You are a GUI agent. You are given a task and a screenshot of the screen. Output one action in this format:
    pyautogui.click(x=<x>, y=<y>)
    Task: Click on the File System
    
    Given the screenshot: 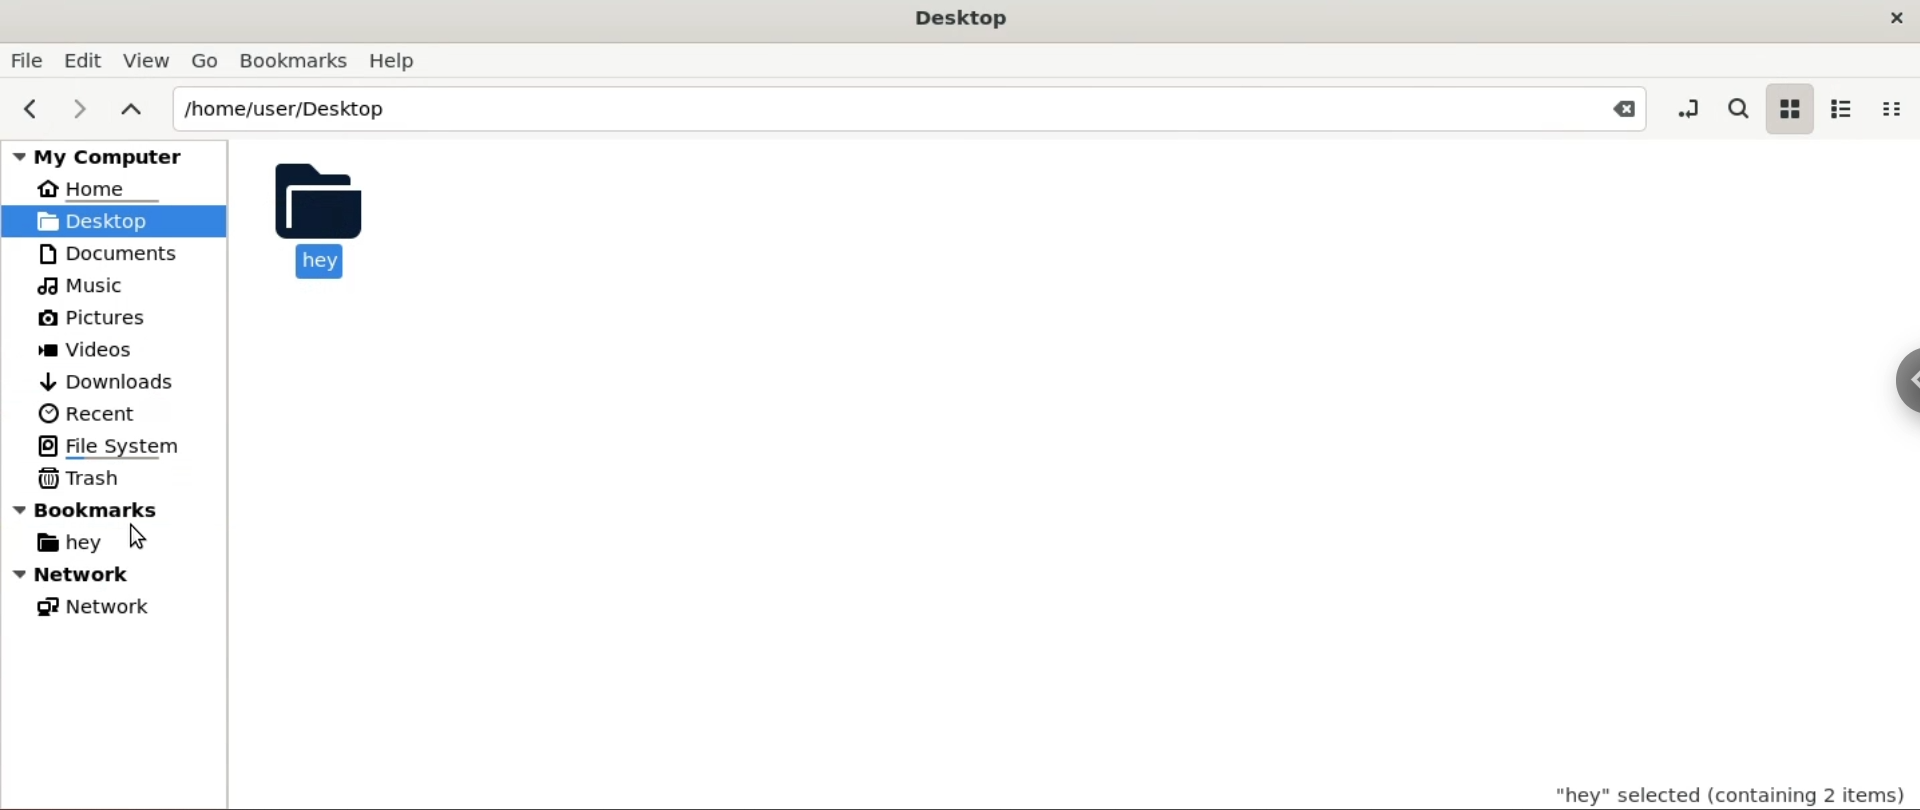 What is the action you would take?
    pyautogui.click(x=115, y=444)
    